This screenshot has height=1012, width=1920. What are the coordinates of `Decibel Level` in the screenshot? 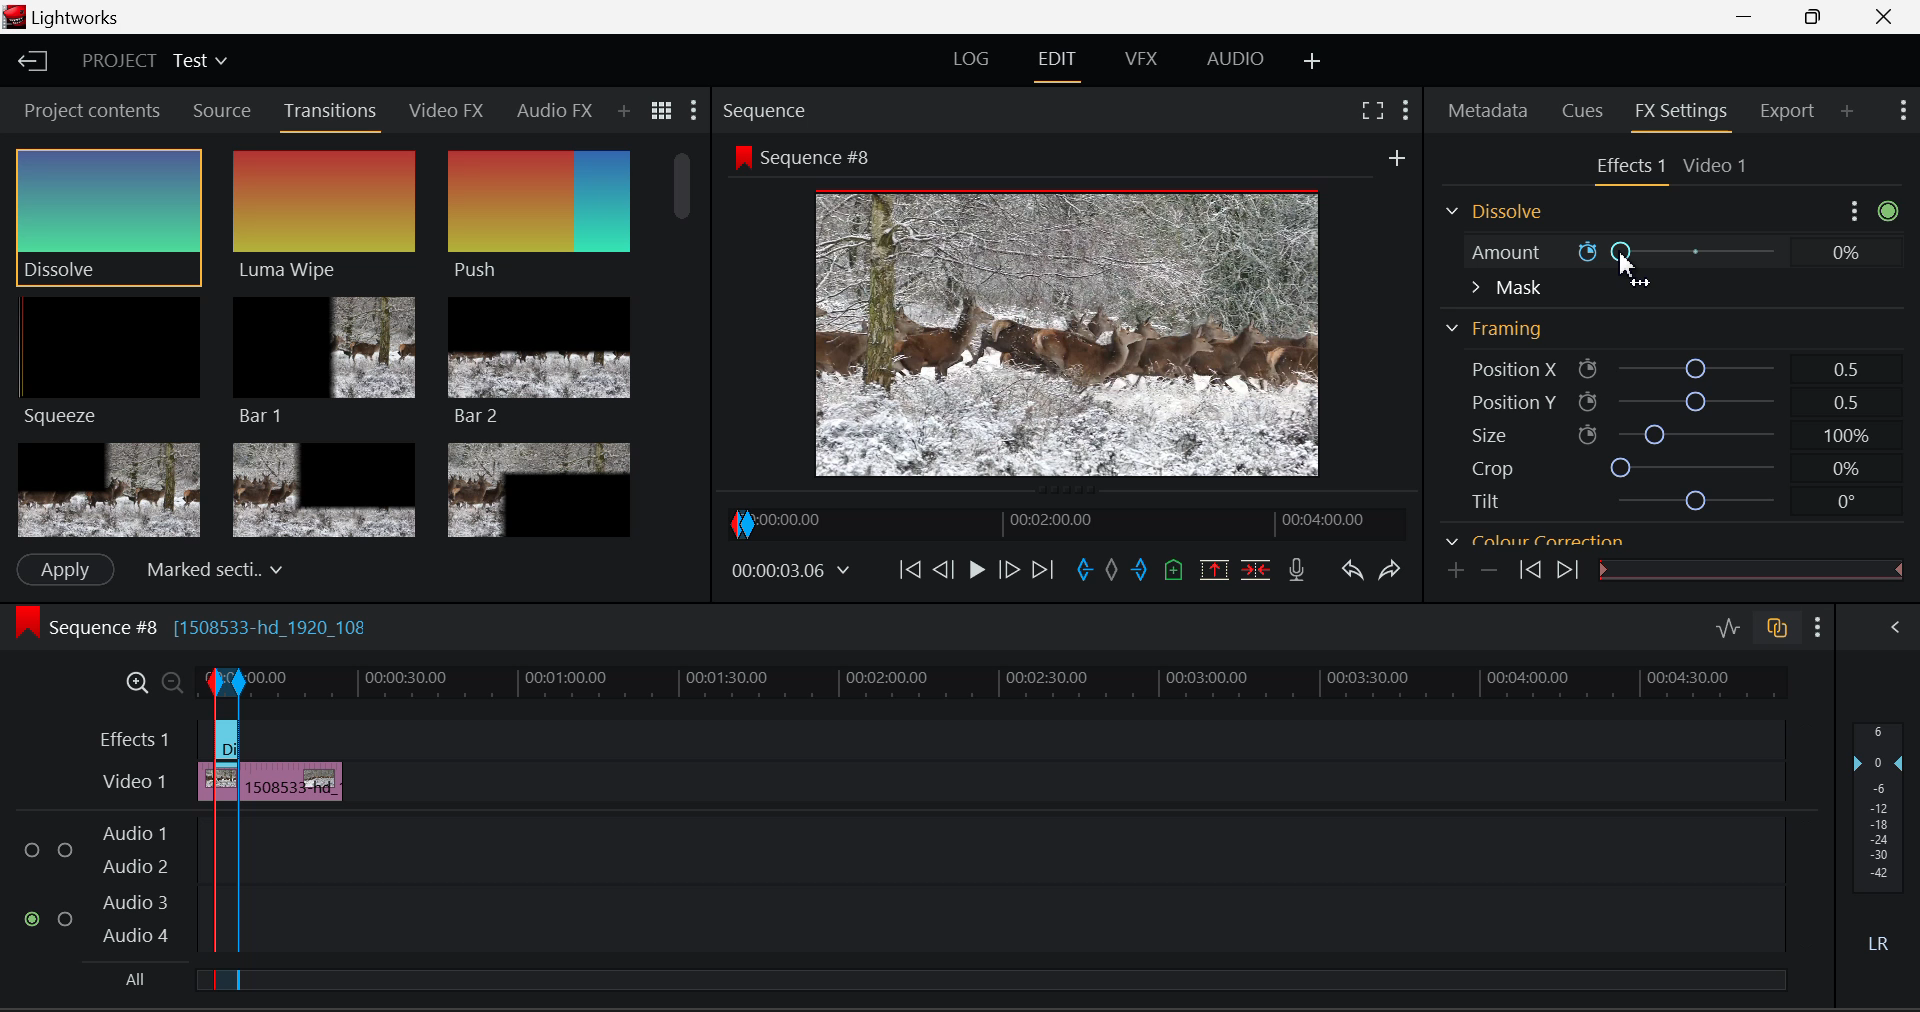 It's located at (1882, 841).